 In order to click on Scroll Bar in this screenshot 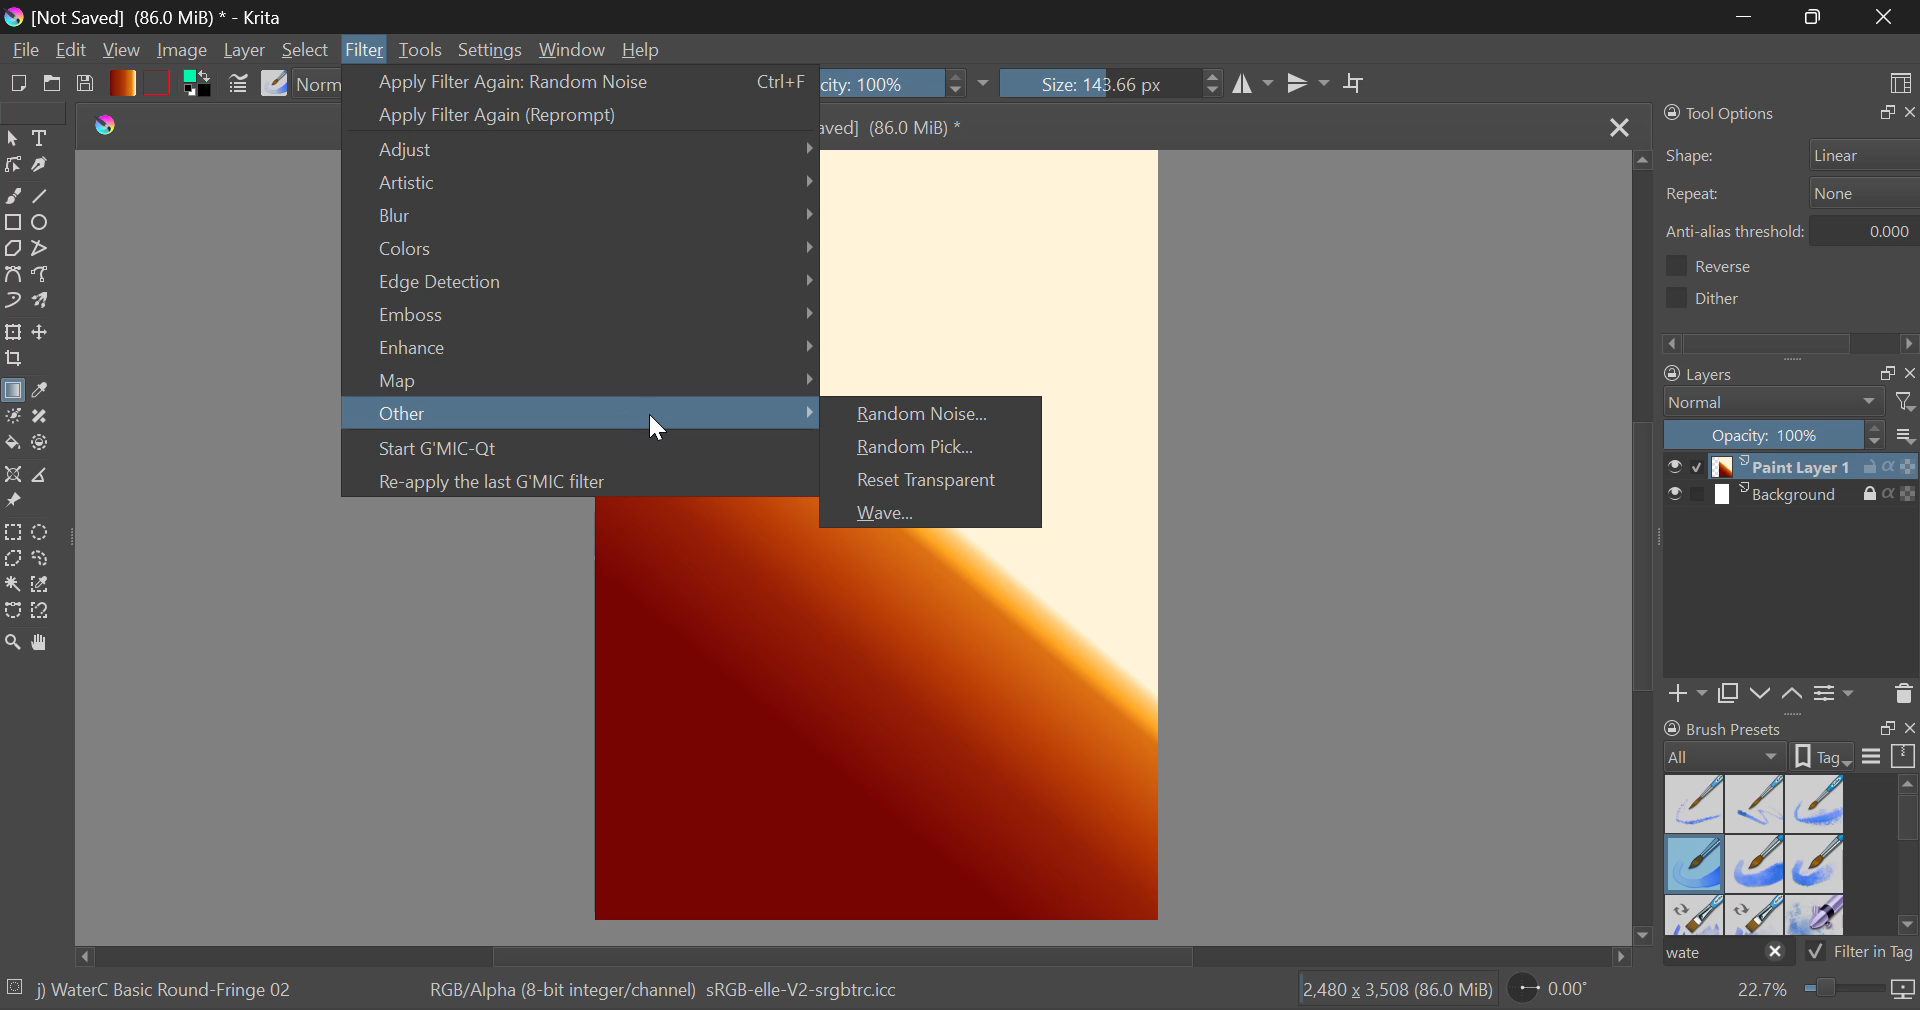, I will do `click(1646, 538)`.